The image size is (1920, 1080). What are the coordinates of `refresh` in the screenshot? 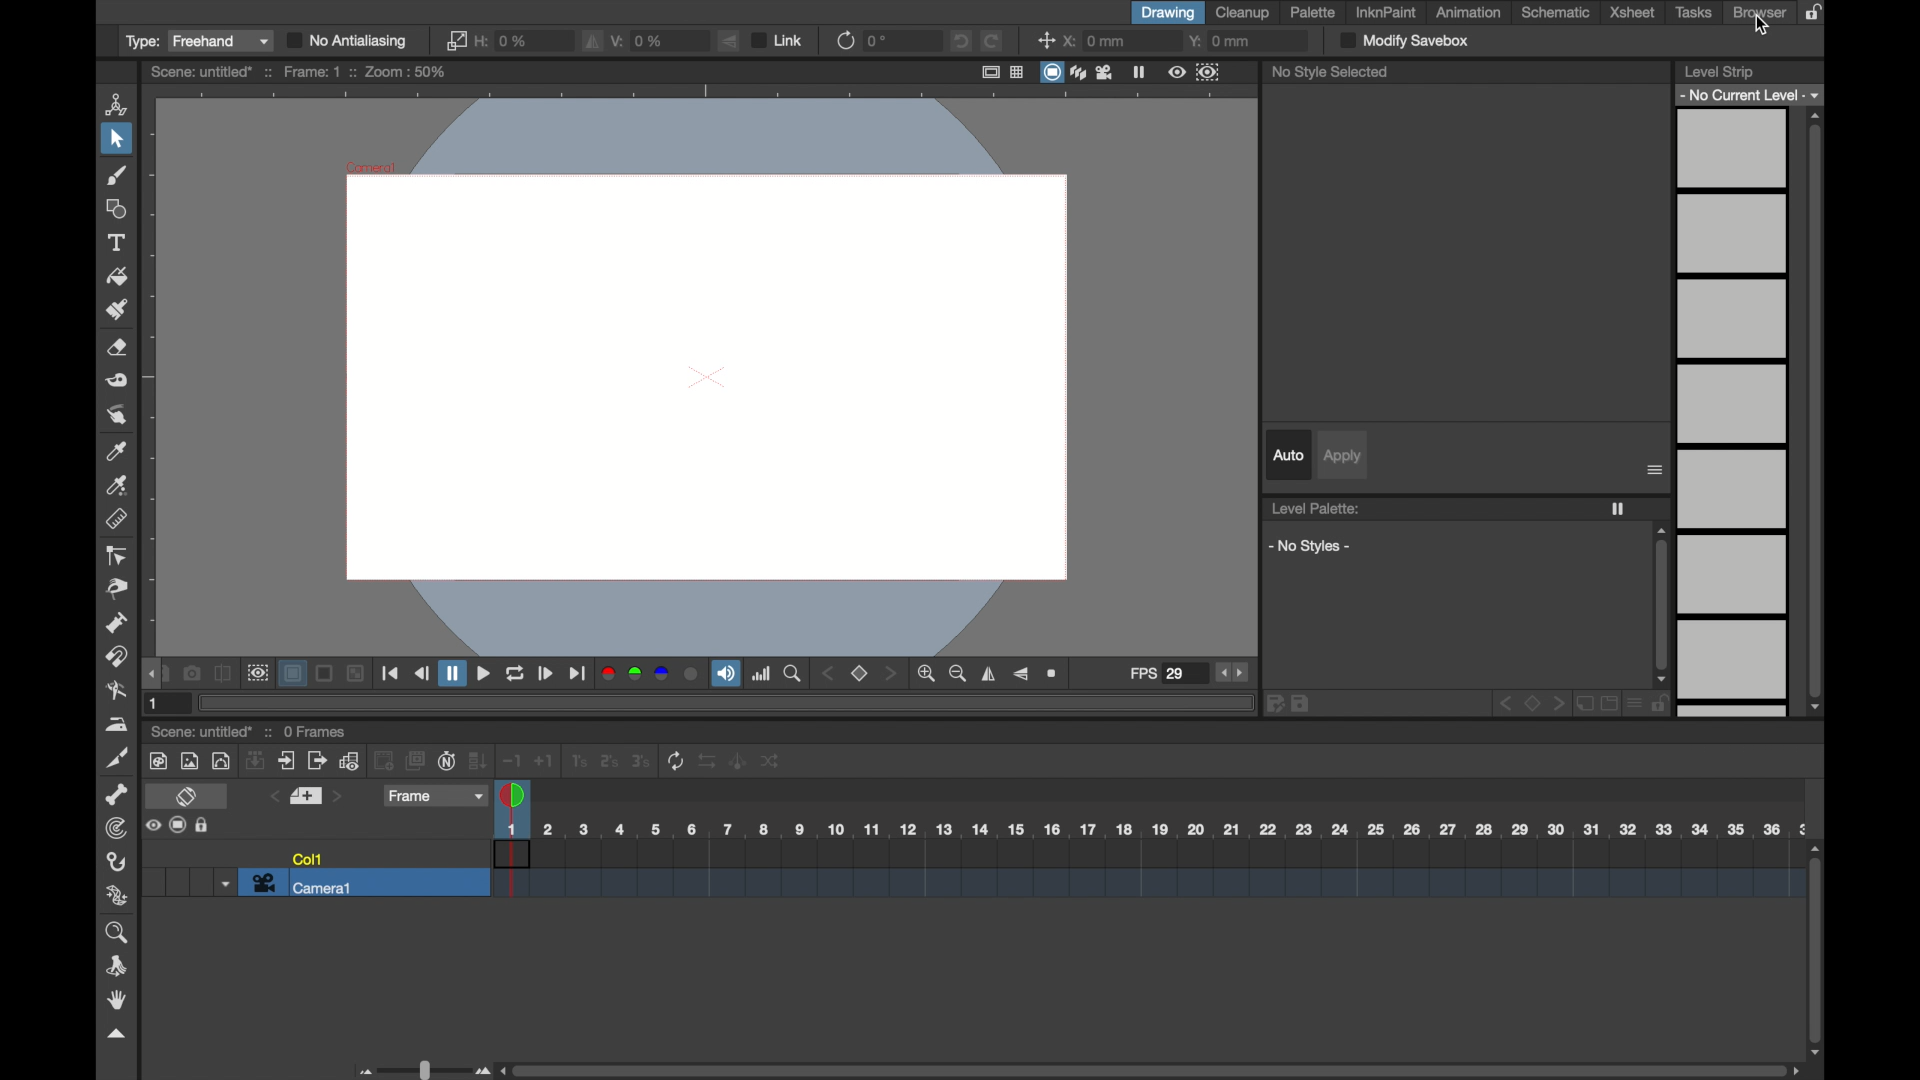 It's located at (844, 41).